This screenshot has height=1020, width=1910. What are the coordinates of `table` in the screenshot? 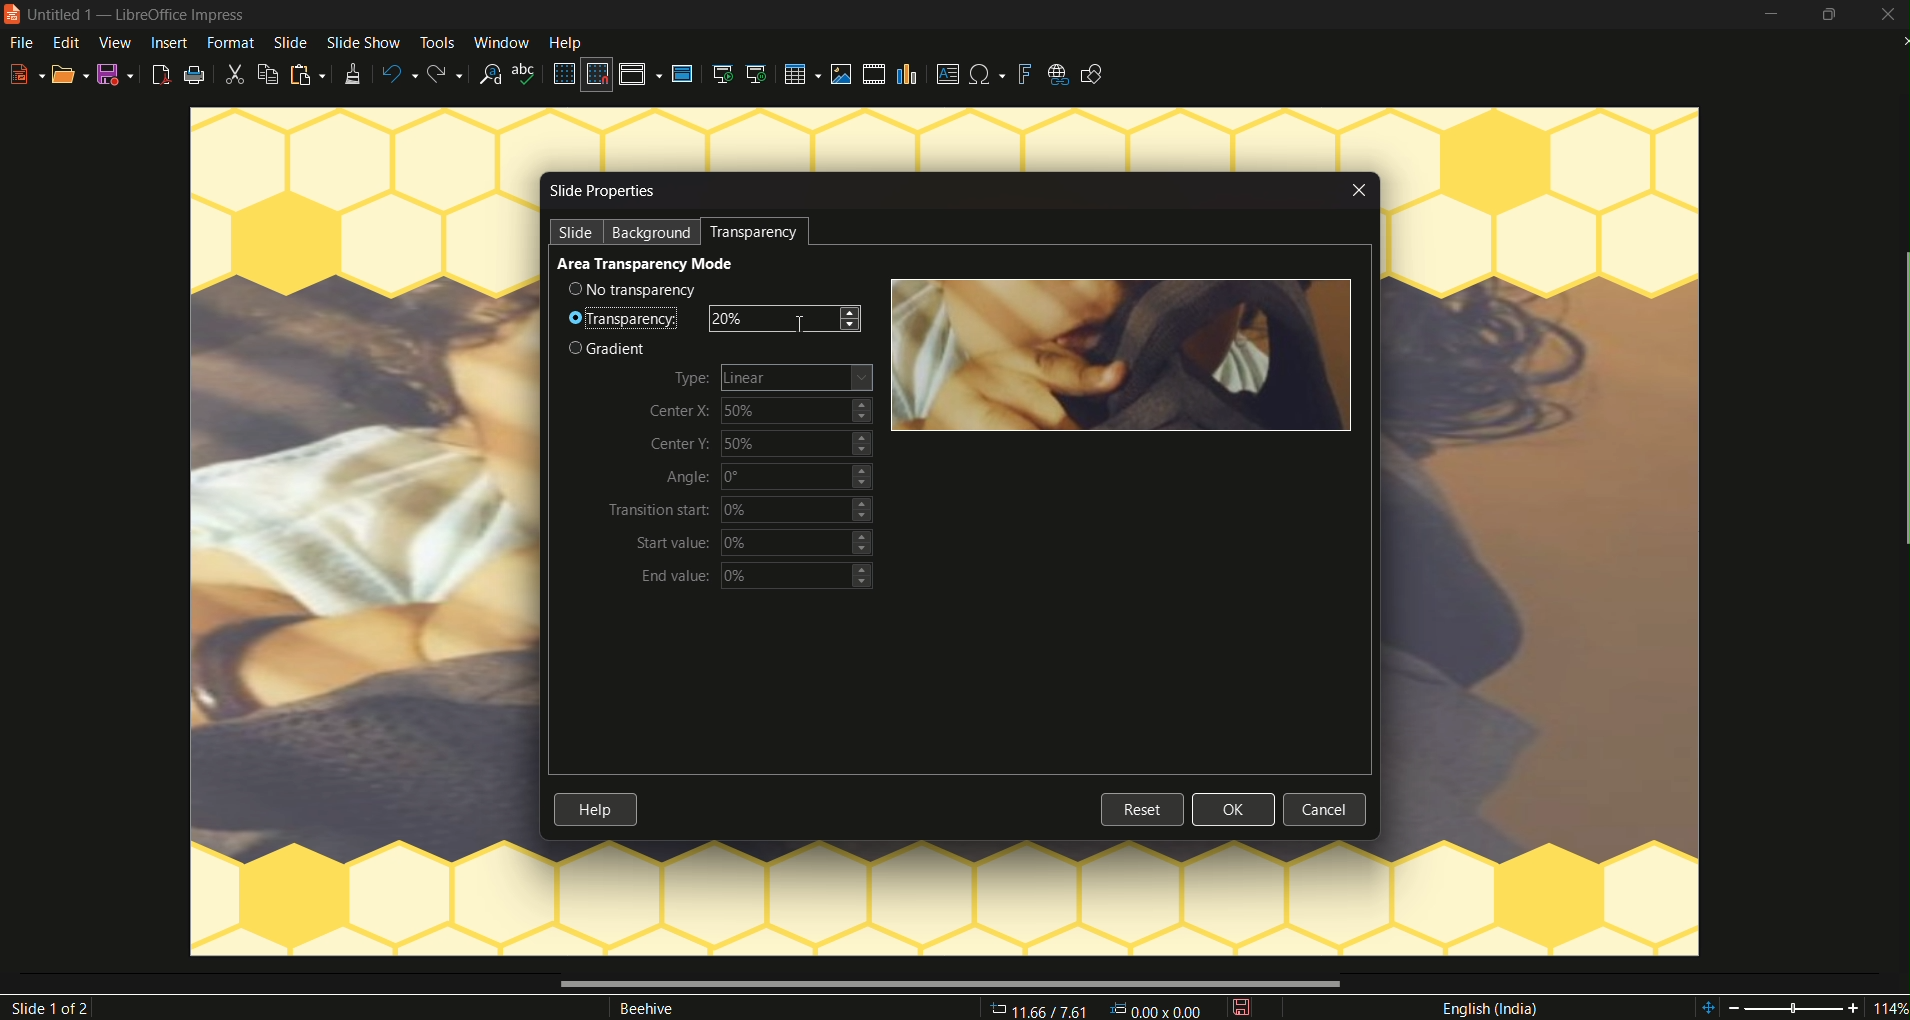 It's located at (802, 74).